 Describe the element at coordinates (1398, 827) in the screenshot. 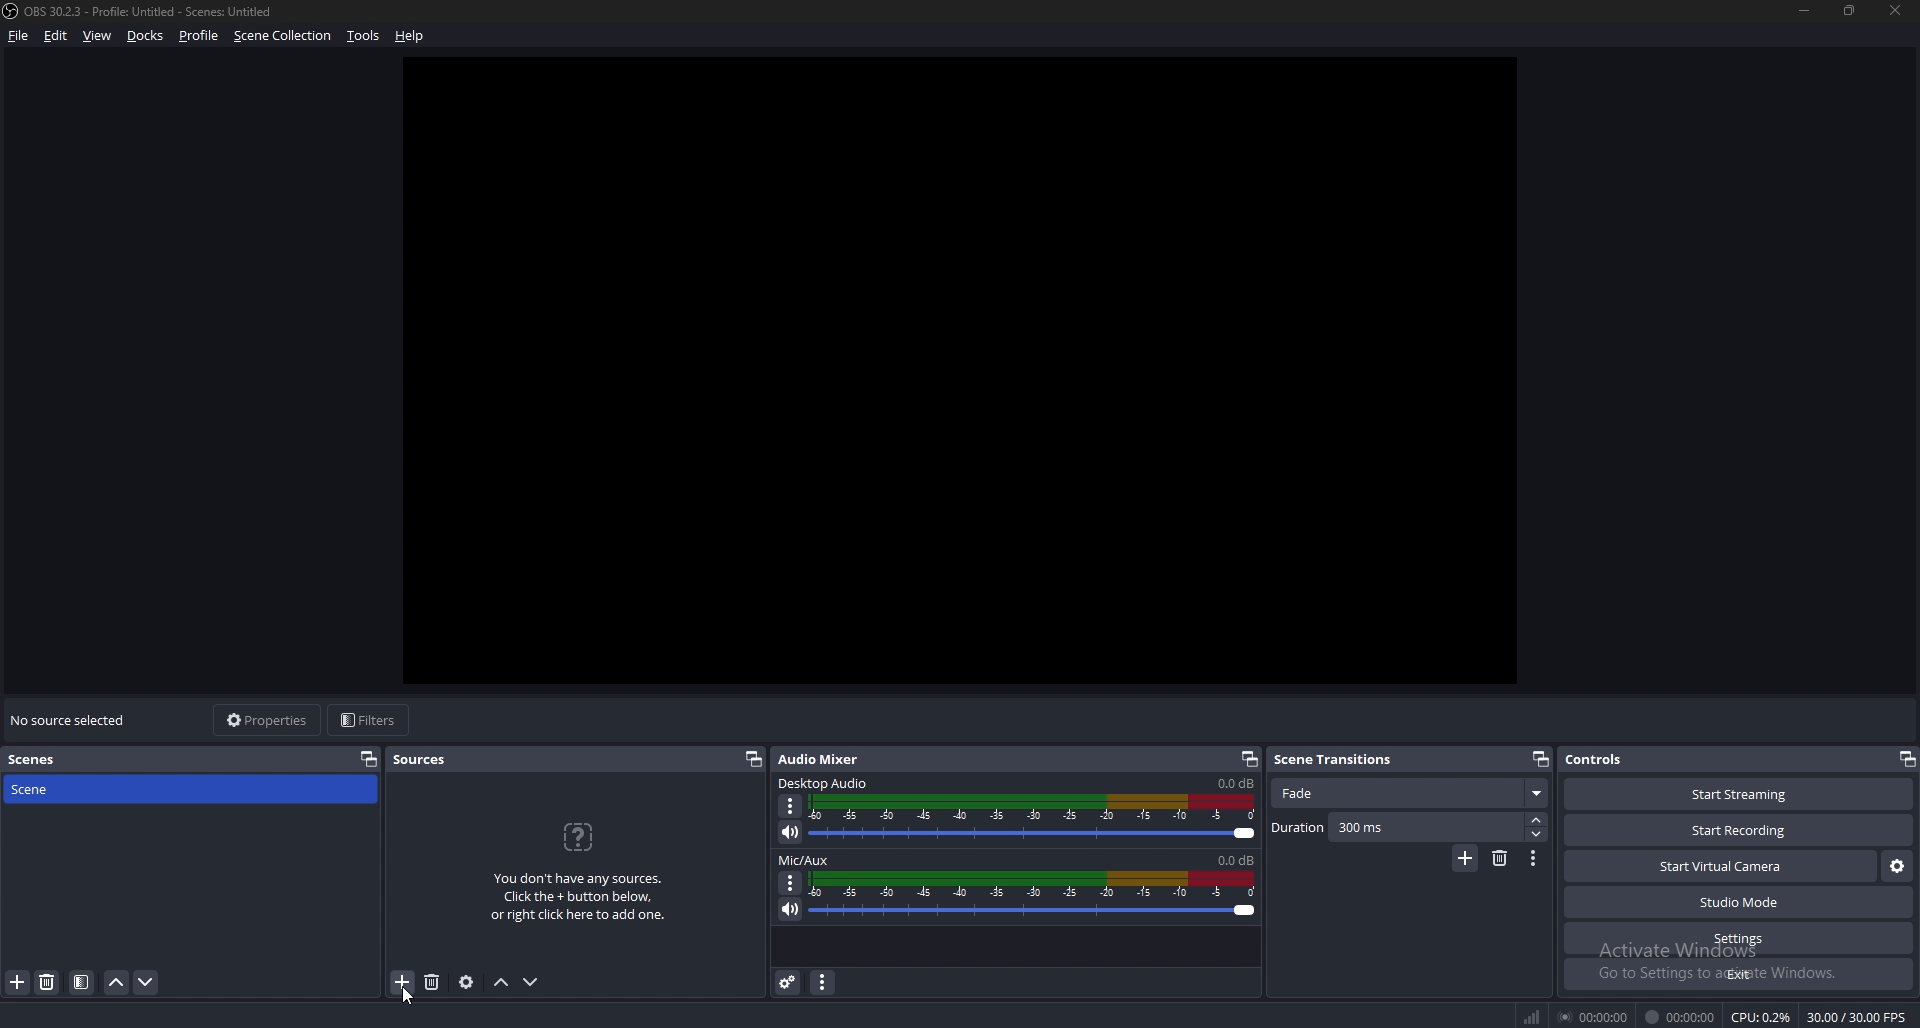

I see `Duration` at that location.